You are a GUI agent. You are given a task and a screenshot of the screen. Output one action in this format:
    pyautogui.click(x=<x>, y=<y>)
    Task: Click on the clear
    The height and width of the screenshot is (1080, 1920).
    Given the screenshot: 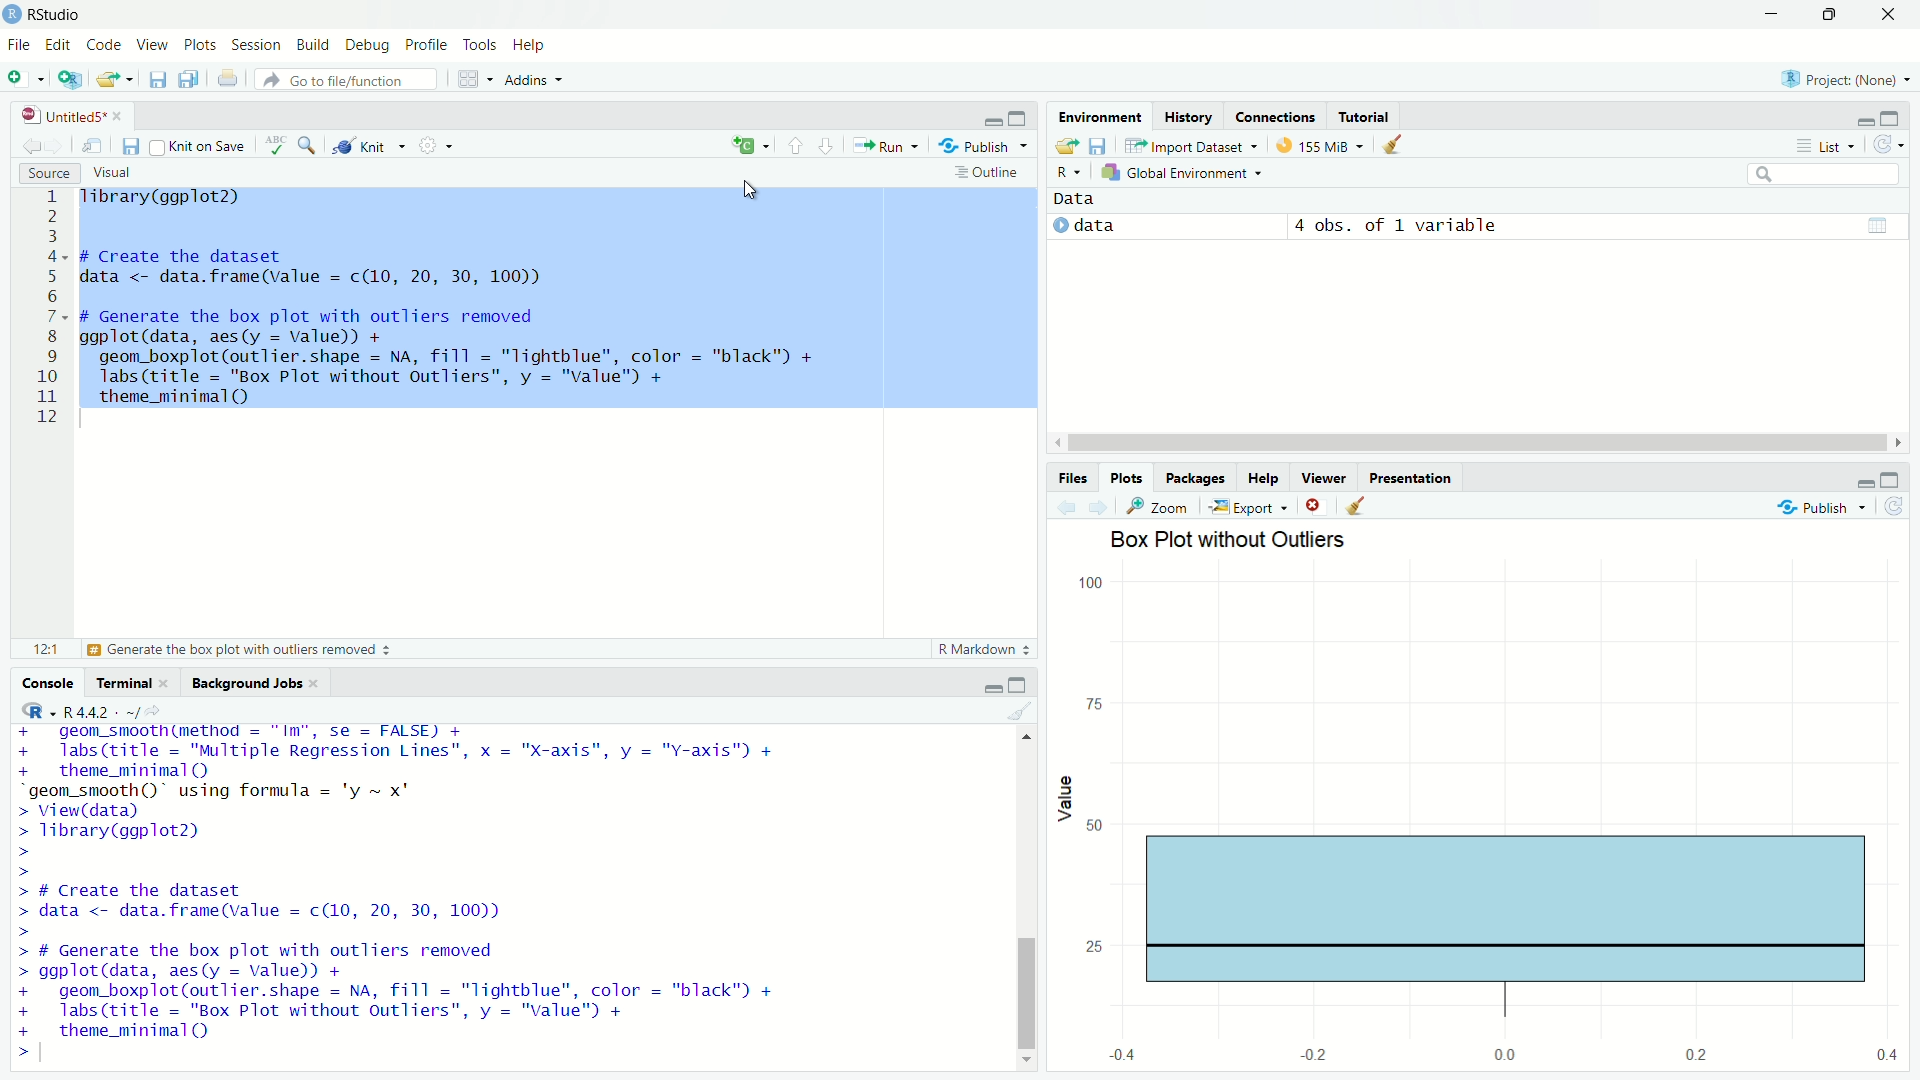 What is the action you would take?
    pyautogui.click(x=1389, y=147)
    